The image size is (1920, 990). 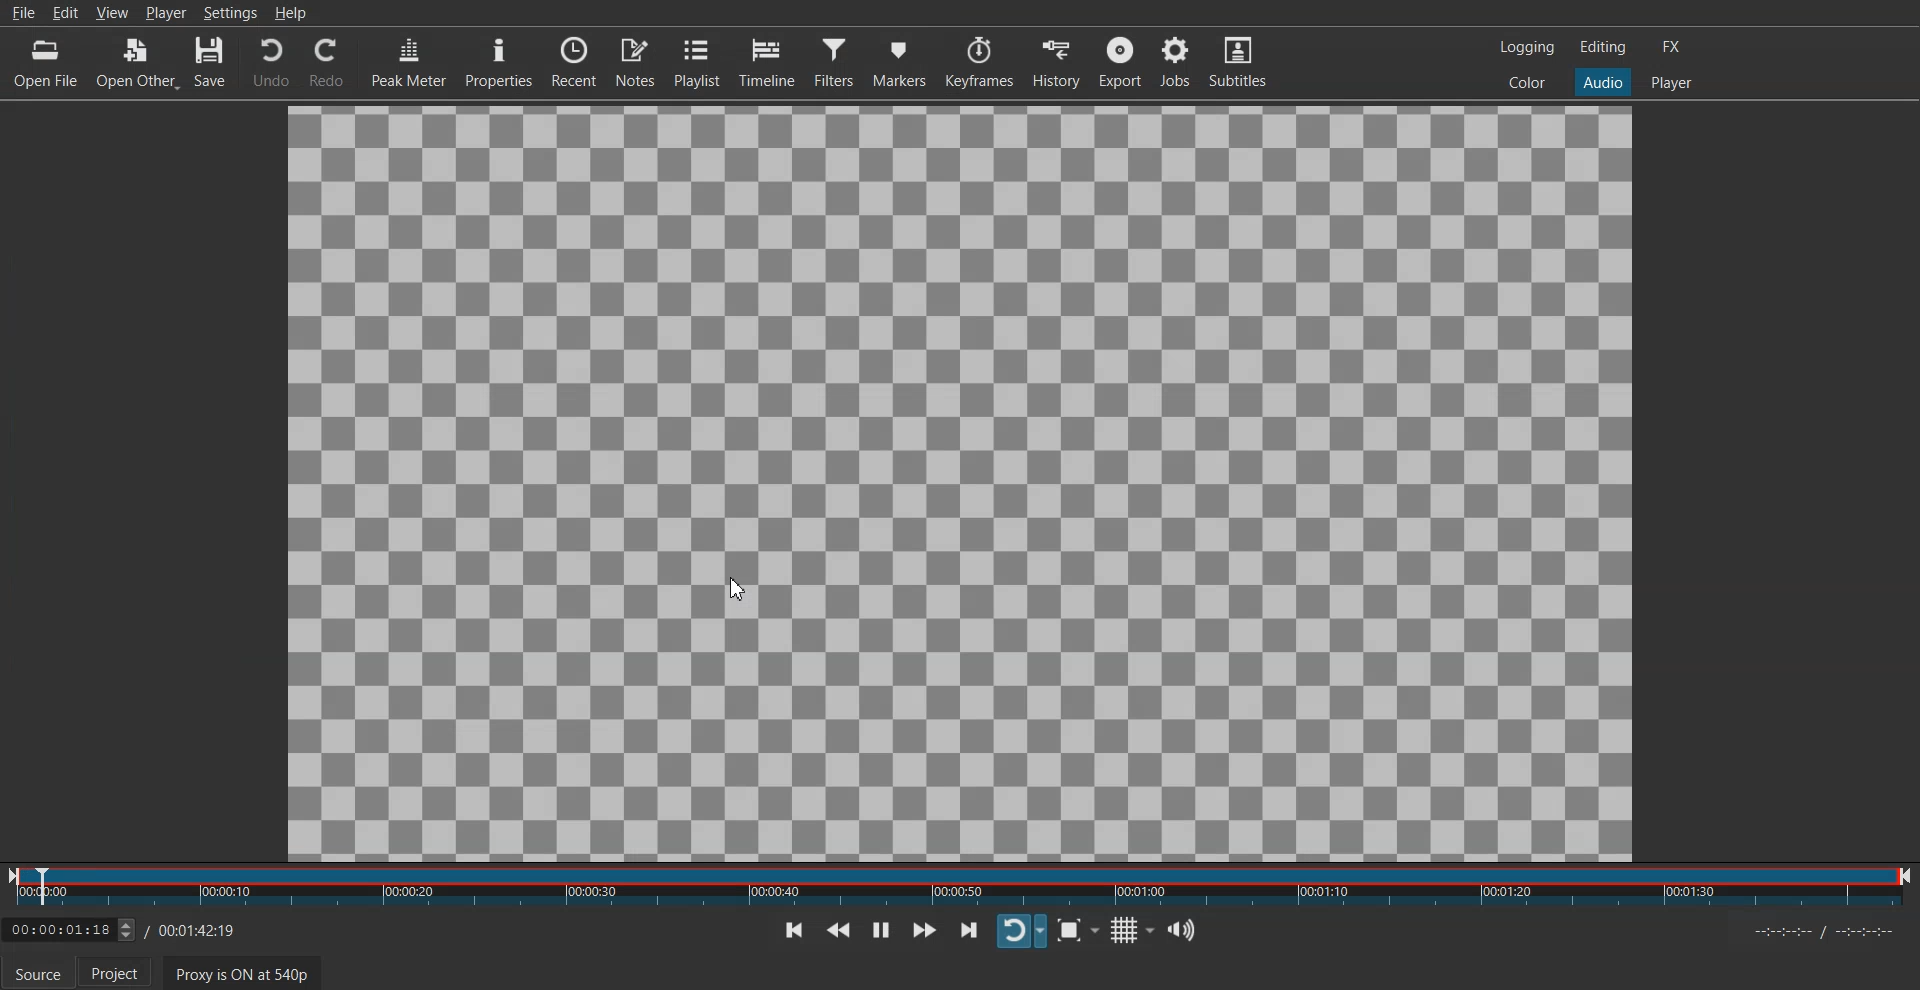 What do you see at coordinates (838, 930) in the screenshot?
I see `Play Quickly Backwards` at bounding box center [838, 930].